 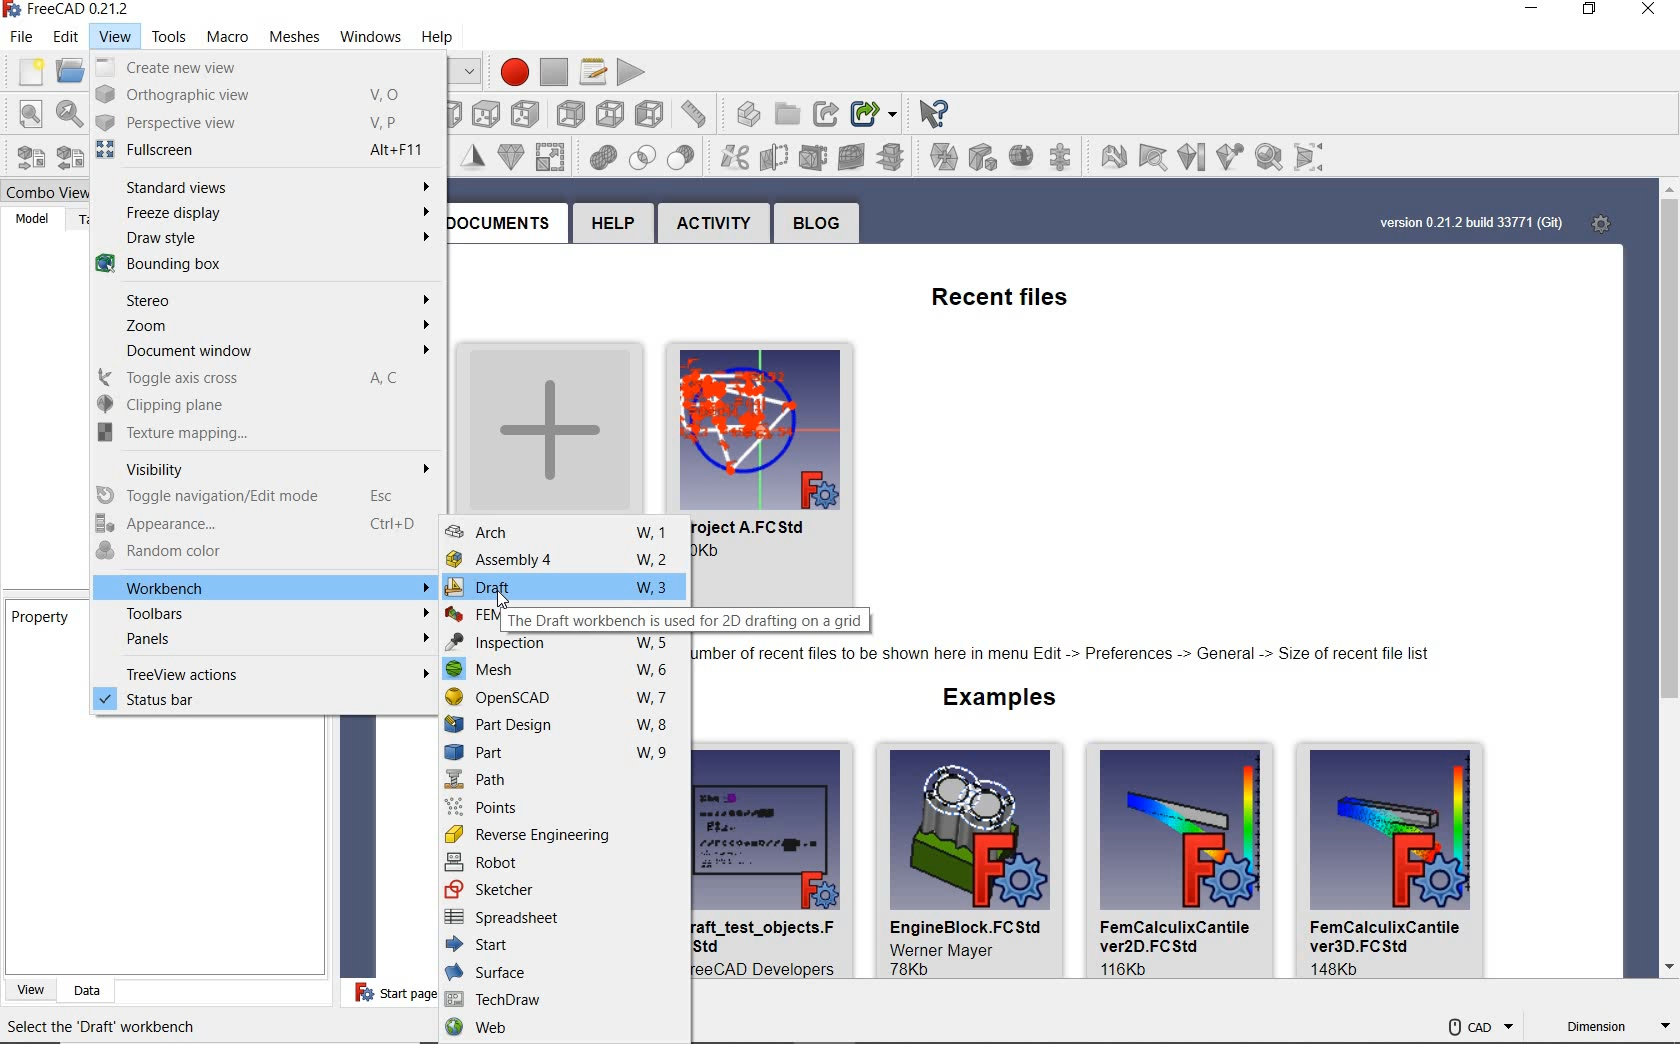 I want to click on data, so click(x=82, y=990).